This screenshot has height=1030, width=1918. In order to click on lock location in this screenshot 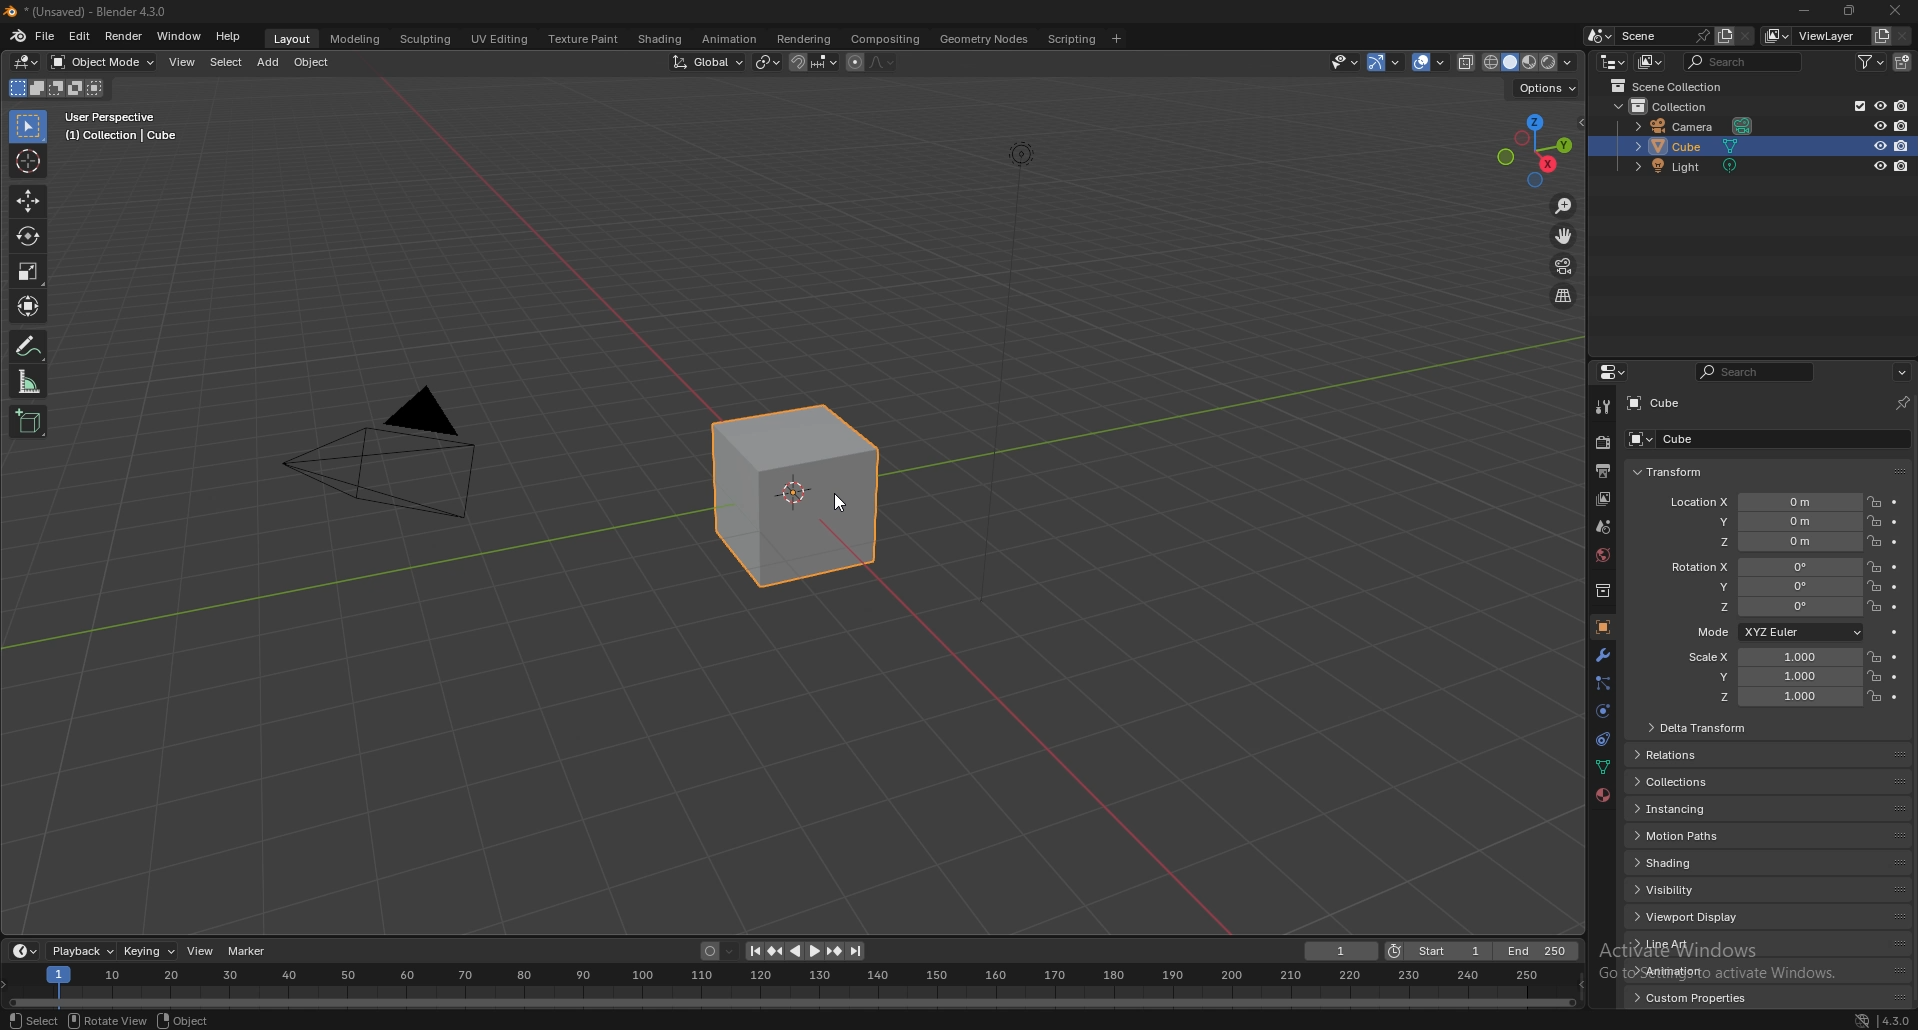, I will do `click(1875, 586)`.